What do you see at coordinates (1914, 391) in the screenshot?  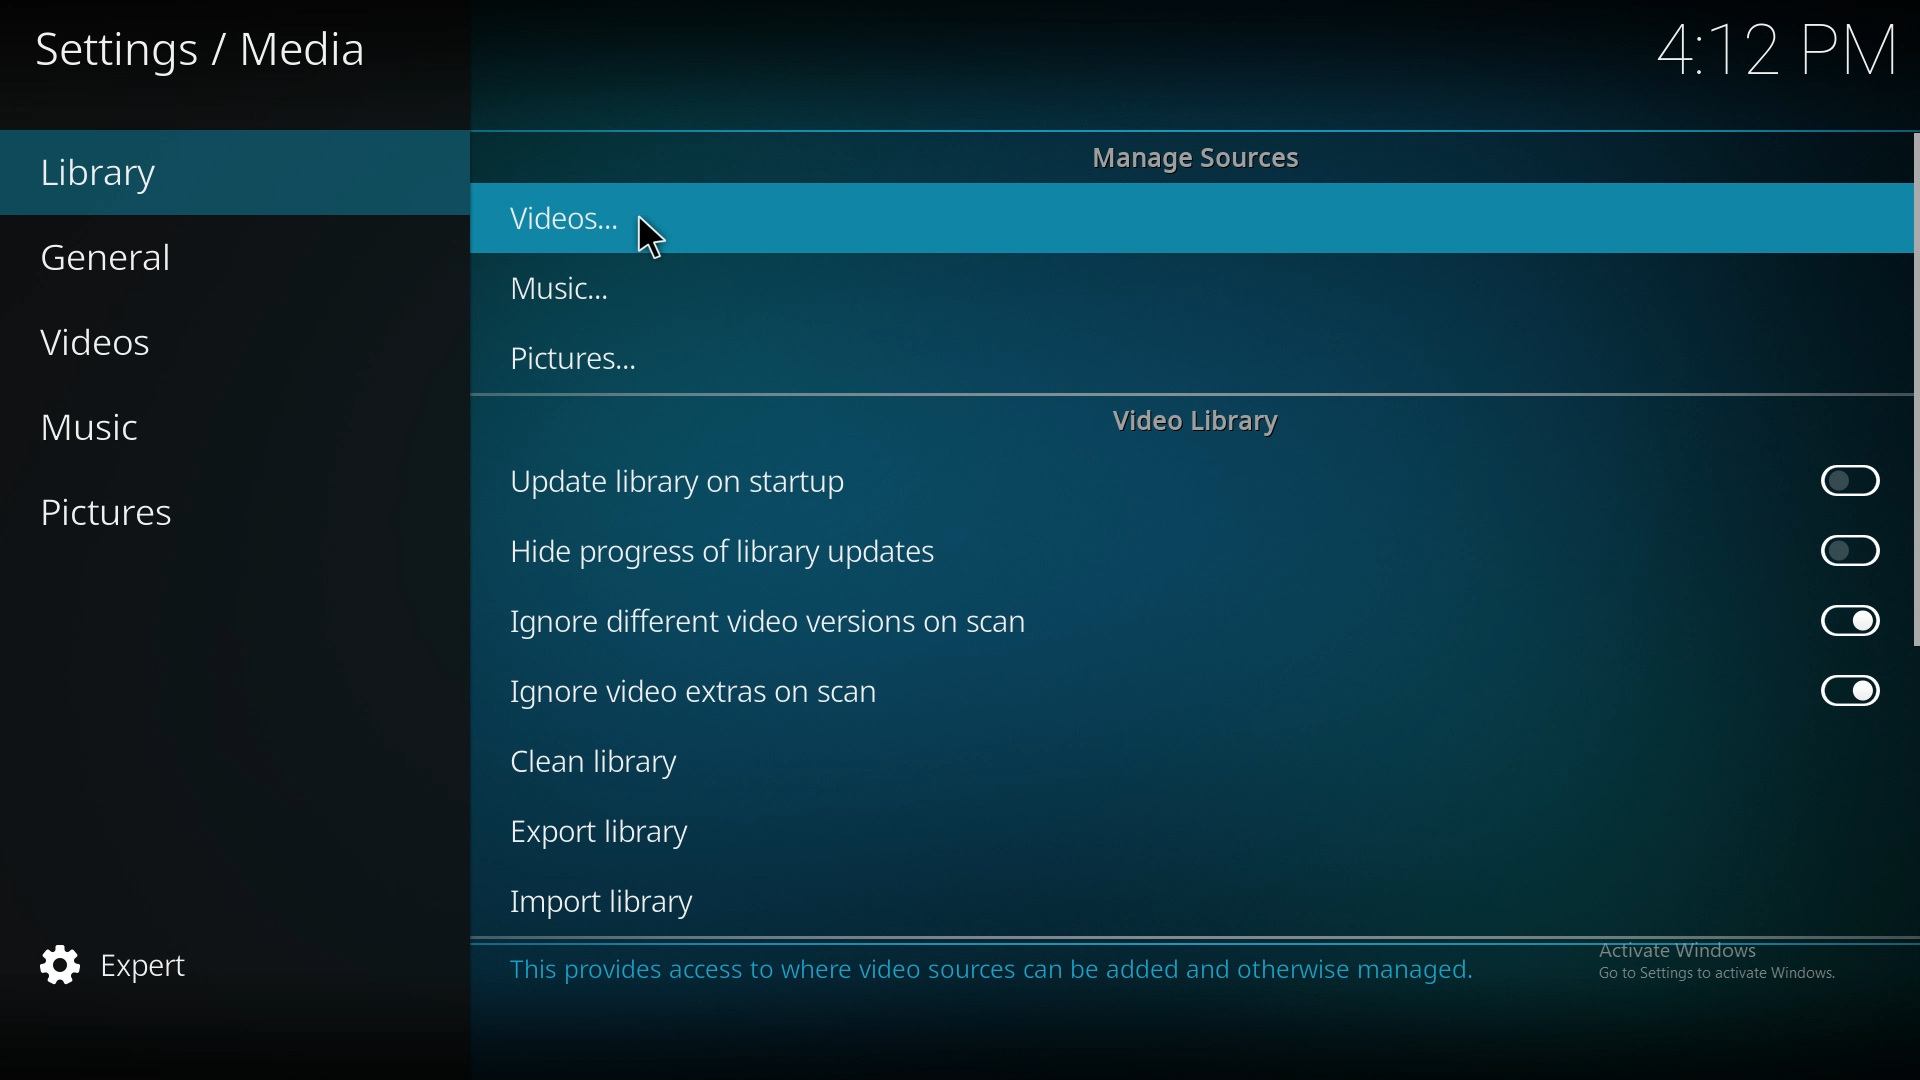 I see `scroll bar` at bounding box center [1914, 391].